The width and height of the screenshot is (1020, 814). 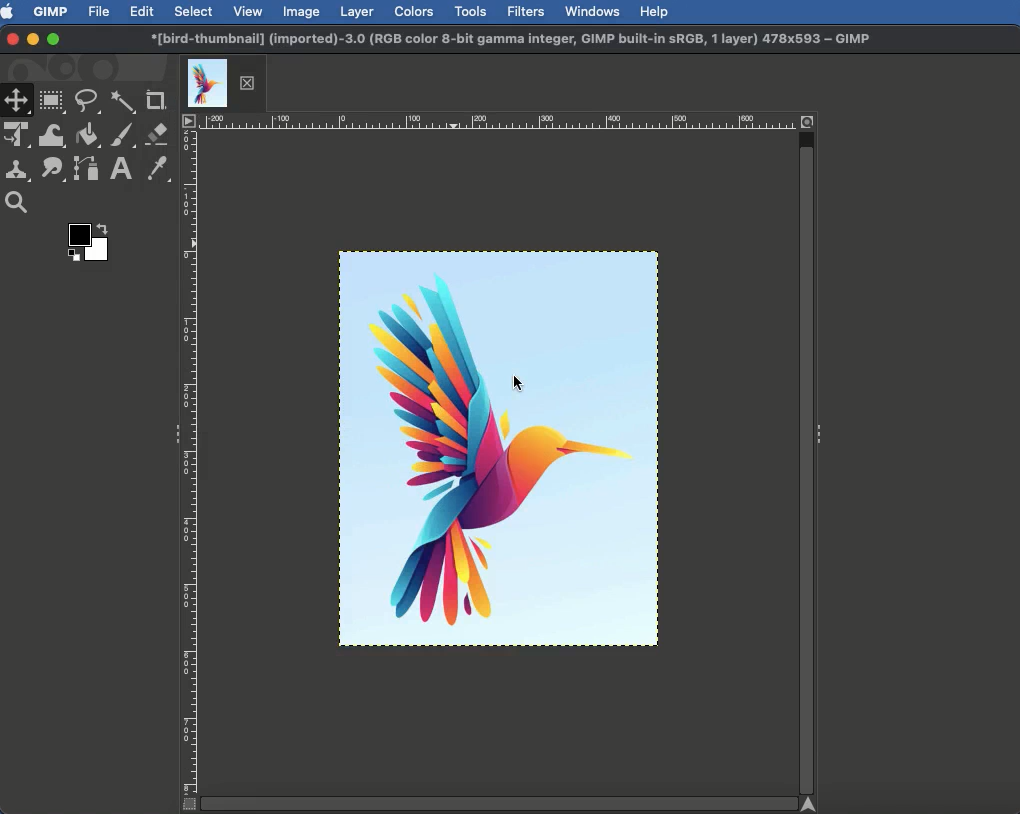 I want to click on Eraser, so click(x=158, y=134).